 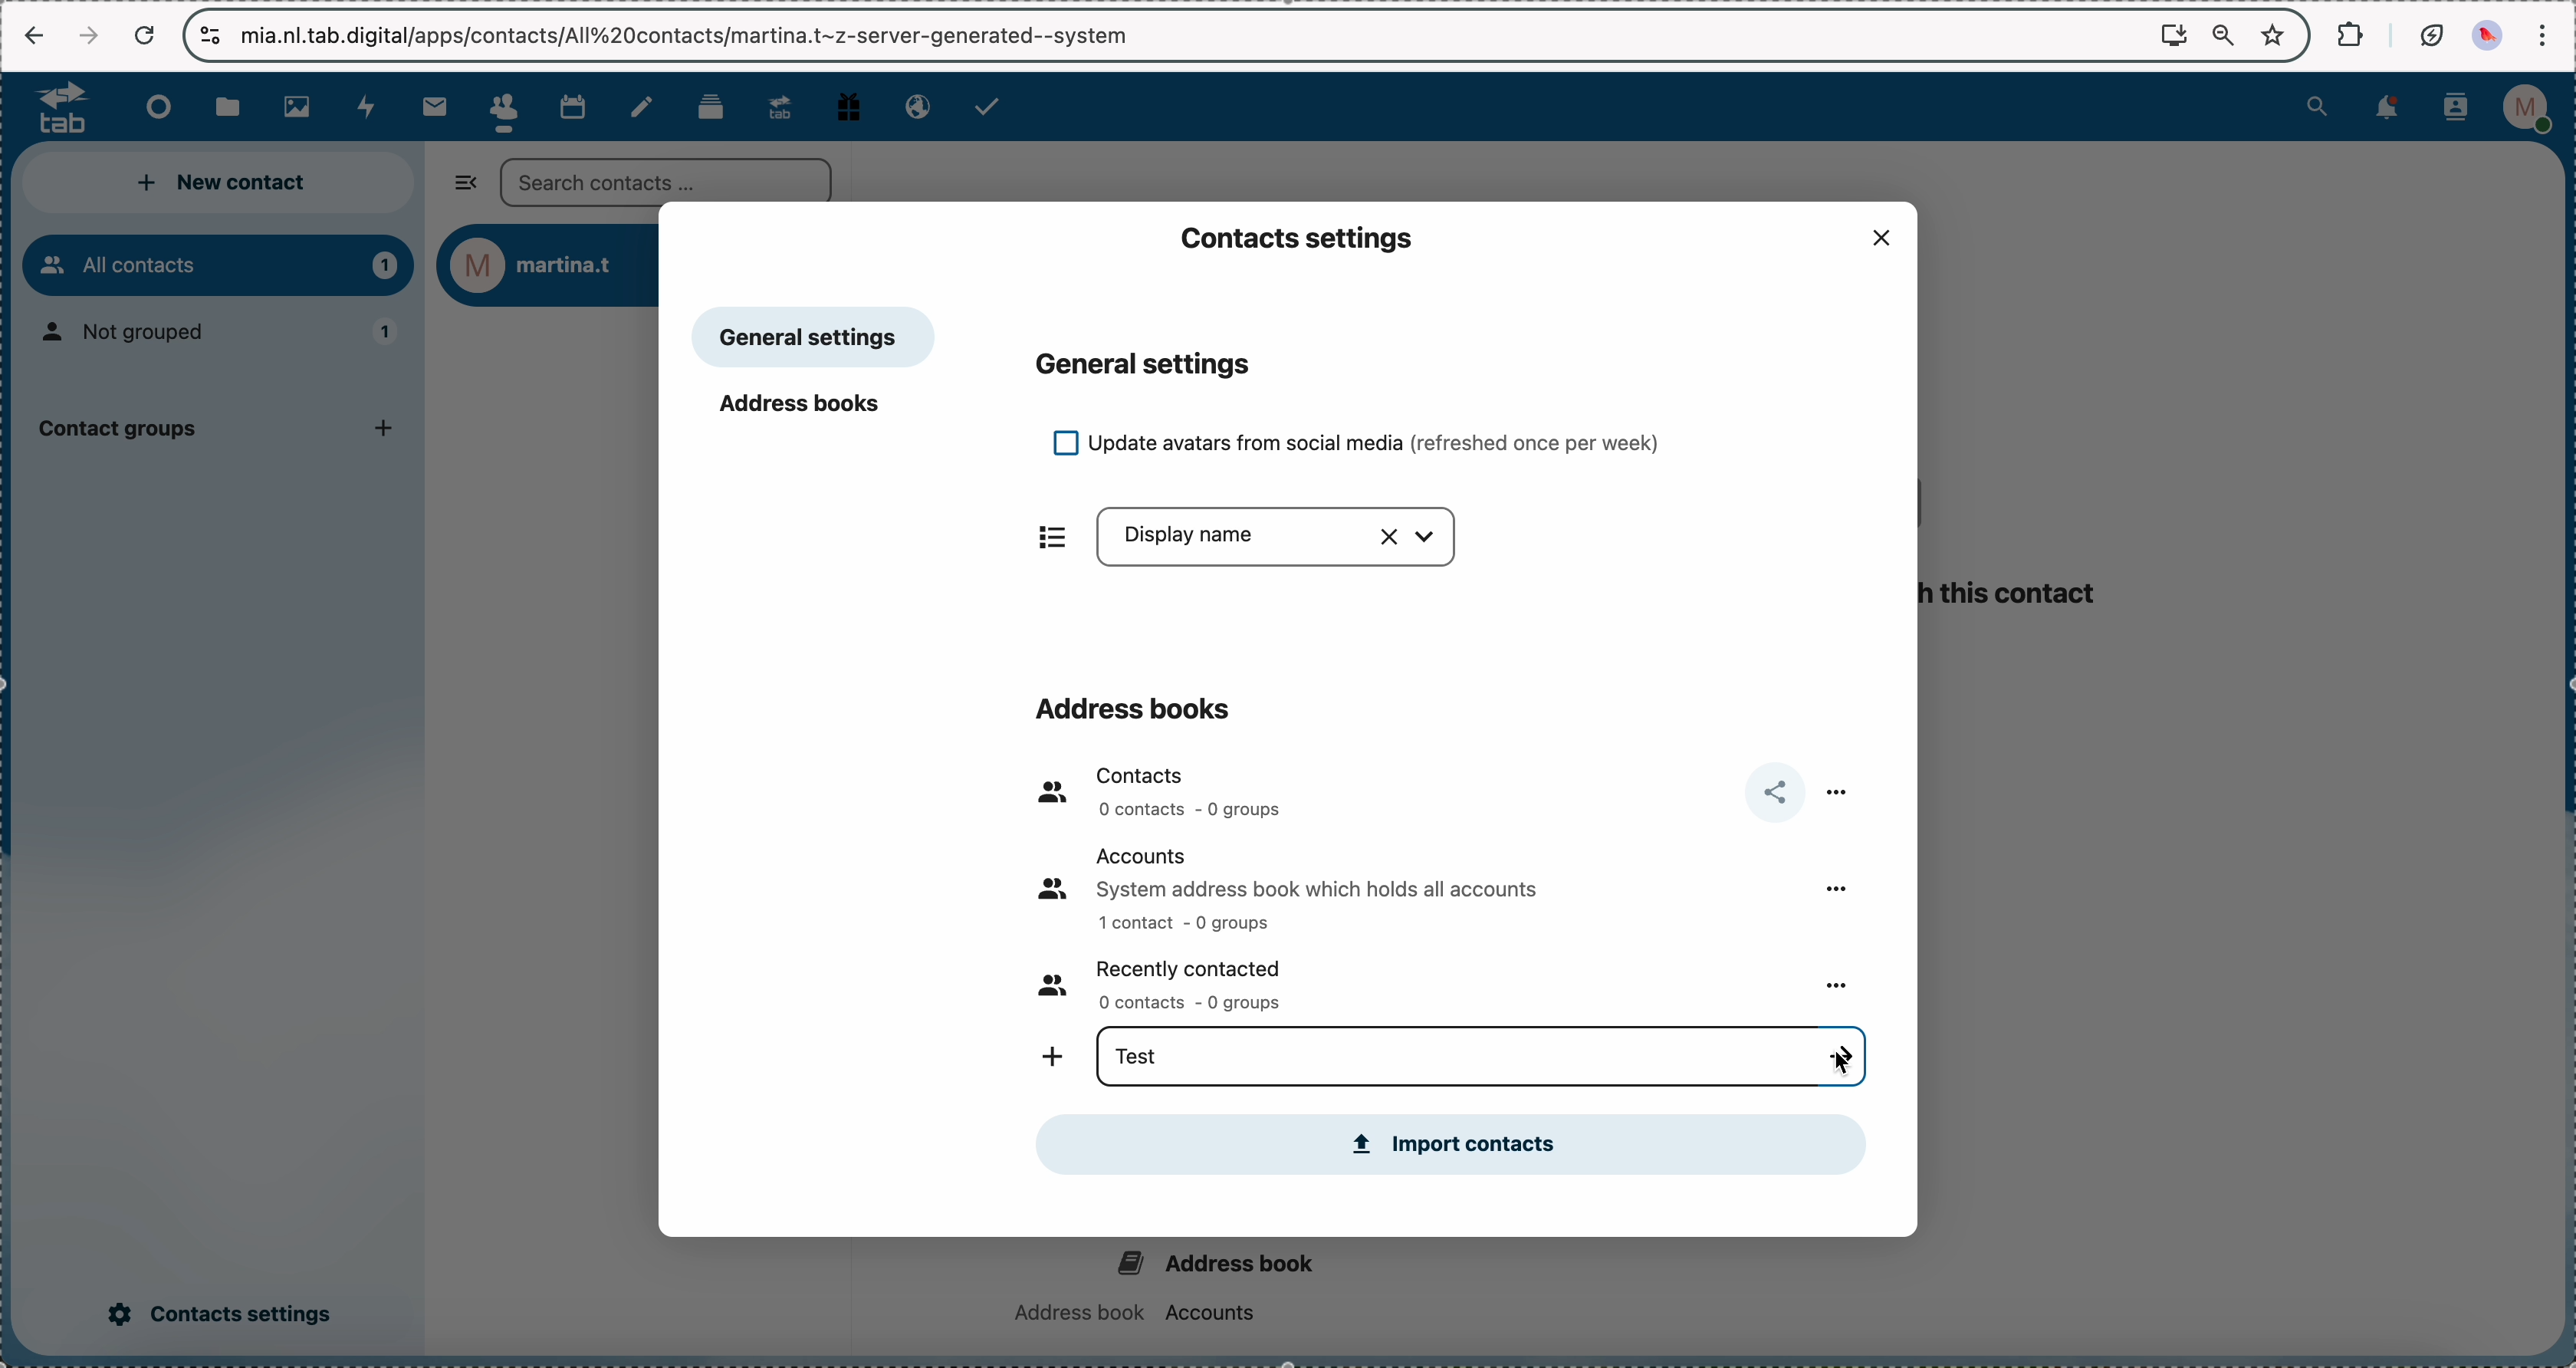 I want to click on url, so click(x=420, y=38).